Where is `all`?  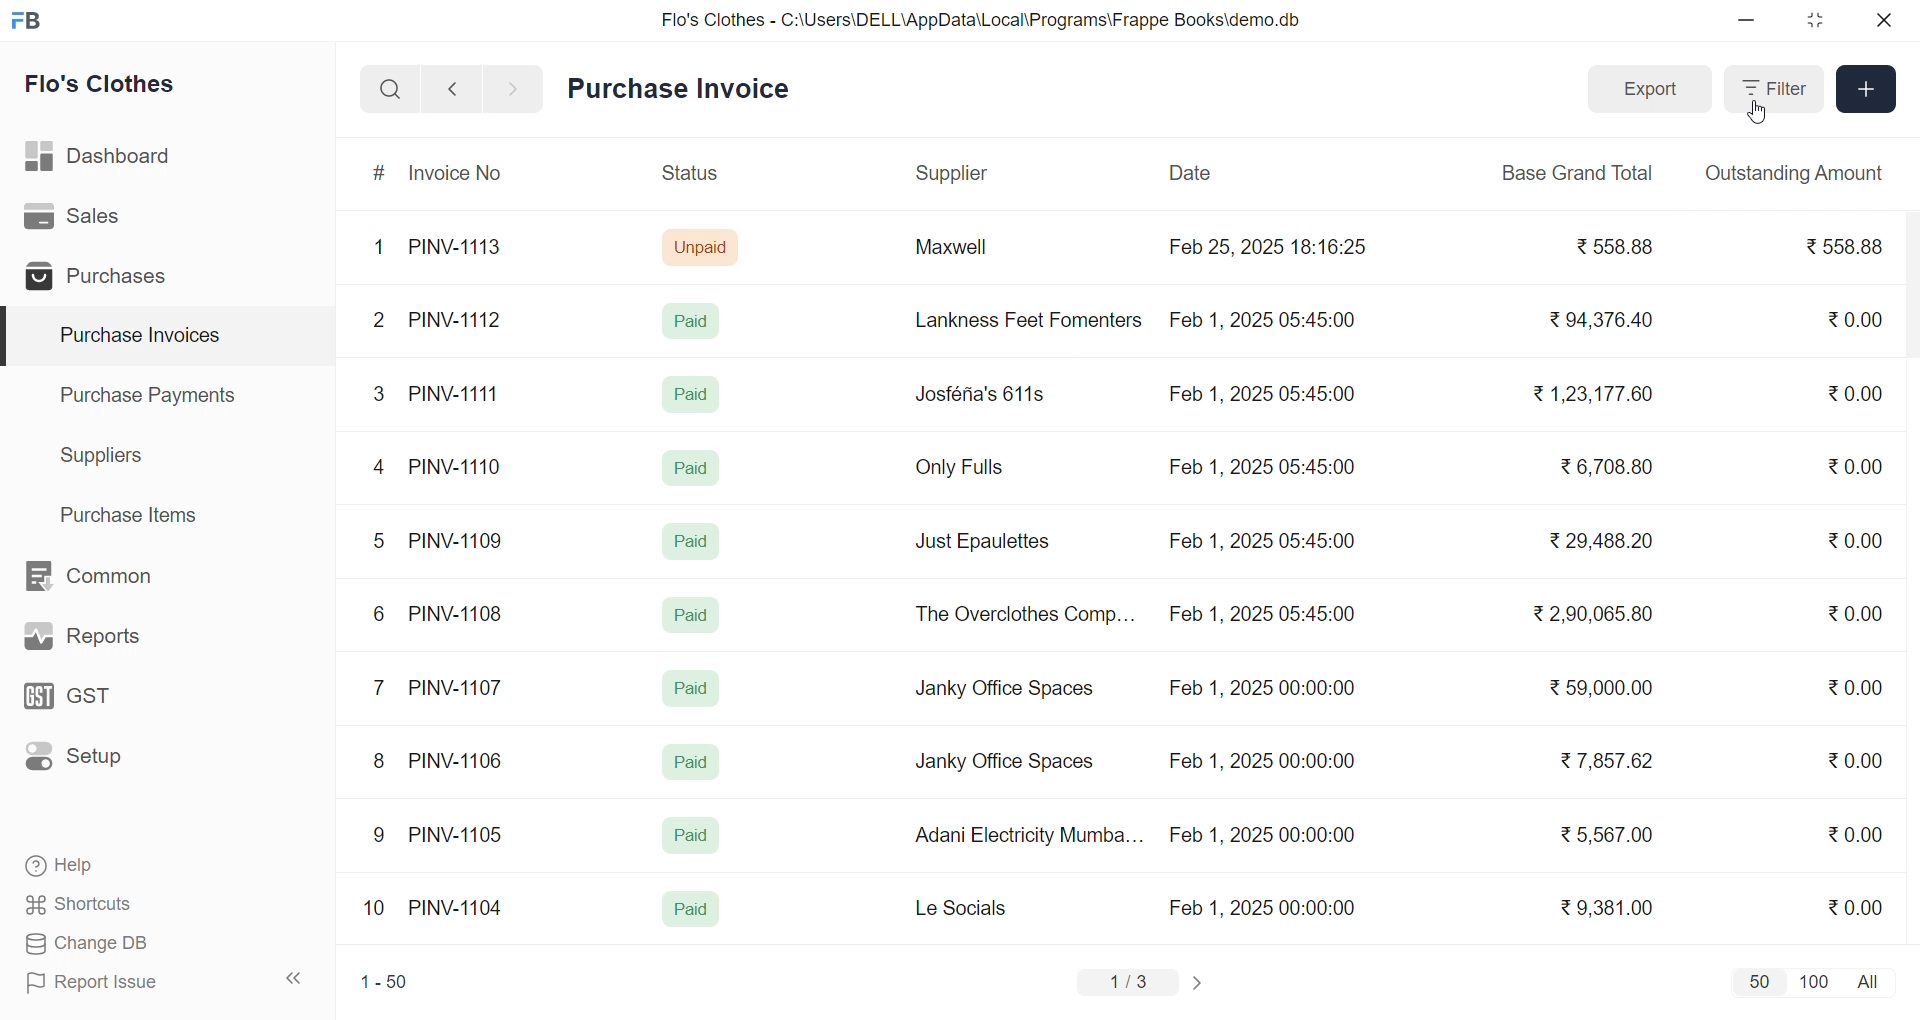 all is located at coordinates (1872, 980).